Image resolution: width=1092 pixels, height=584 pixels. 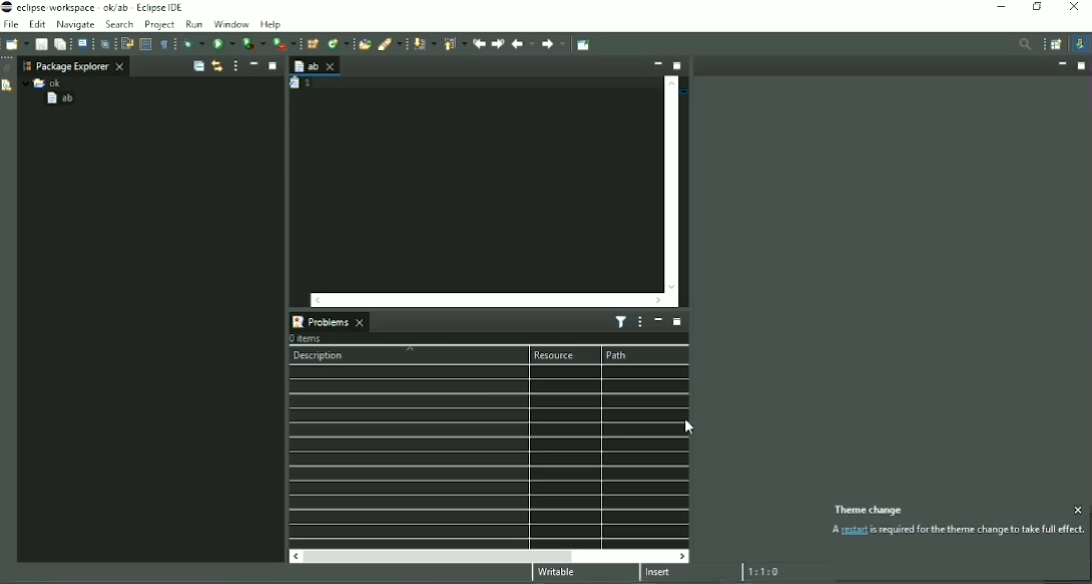 What do you see at coordinates (272, 25) in the screenshot?
I see `Help` at bounding box center [272, 25].